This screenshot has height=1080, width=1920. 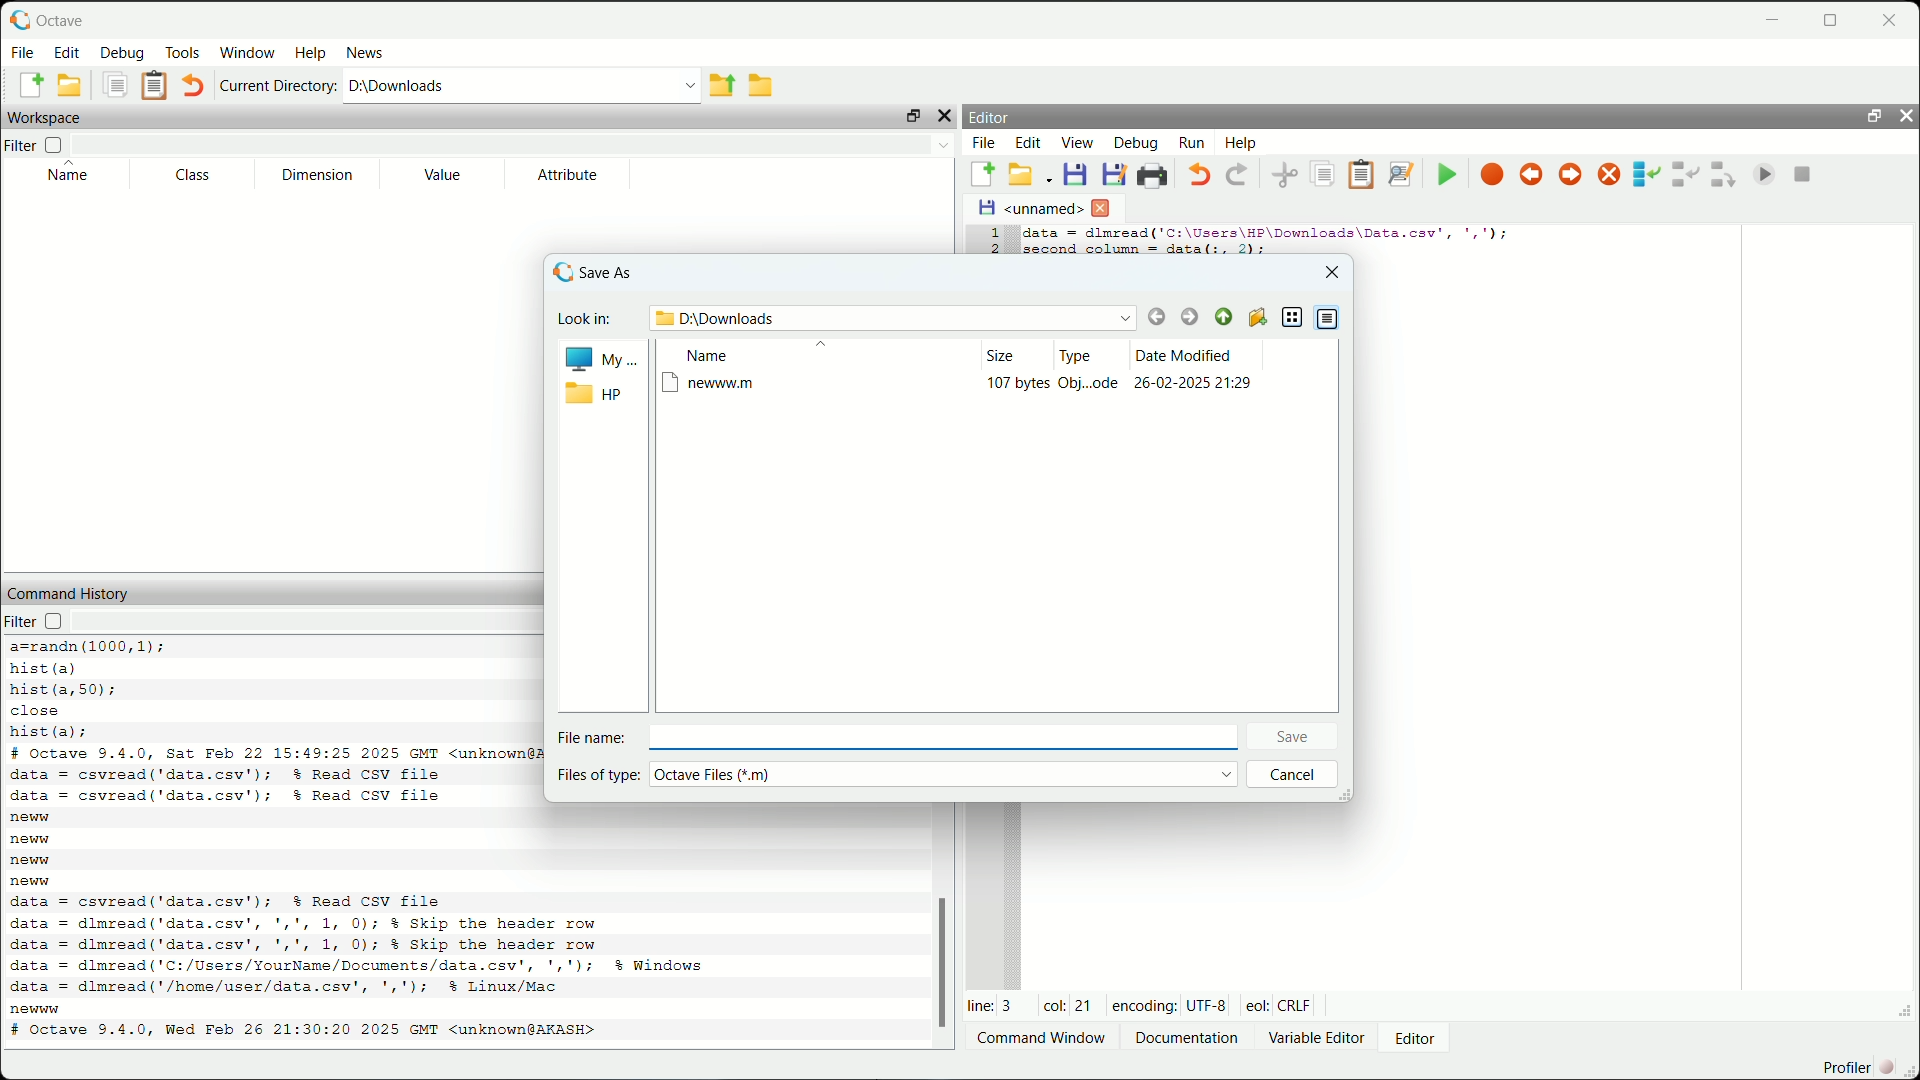 I want to click on filter input field, so click(x=315, y=623).